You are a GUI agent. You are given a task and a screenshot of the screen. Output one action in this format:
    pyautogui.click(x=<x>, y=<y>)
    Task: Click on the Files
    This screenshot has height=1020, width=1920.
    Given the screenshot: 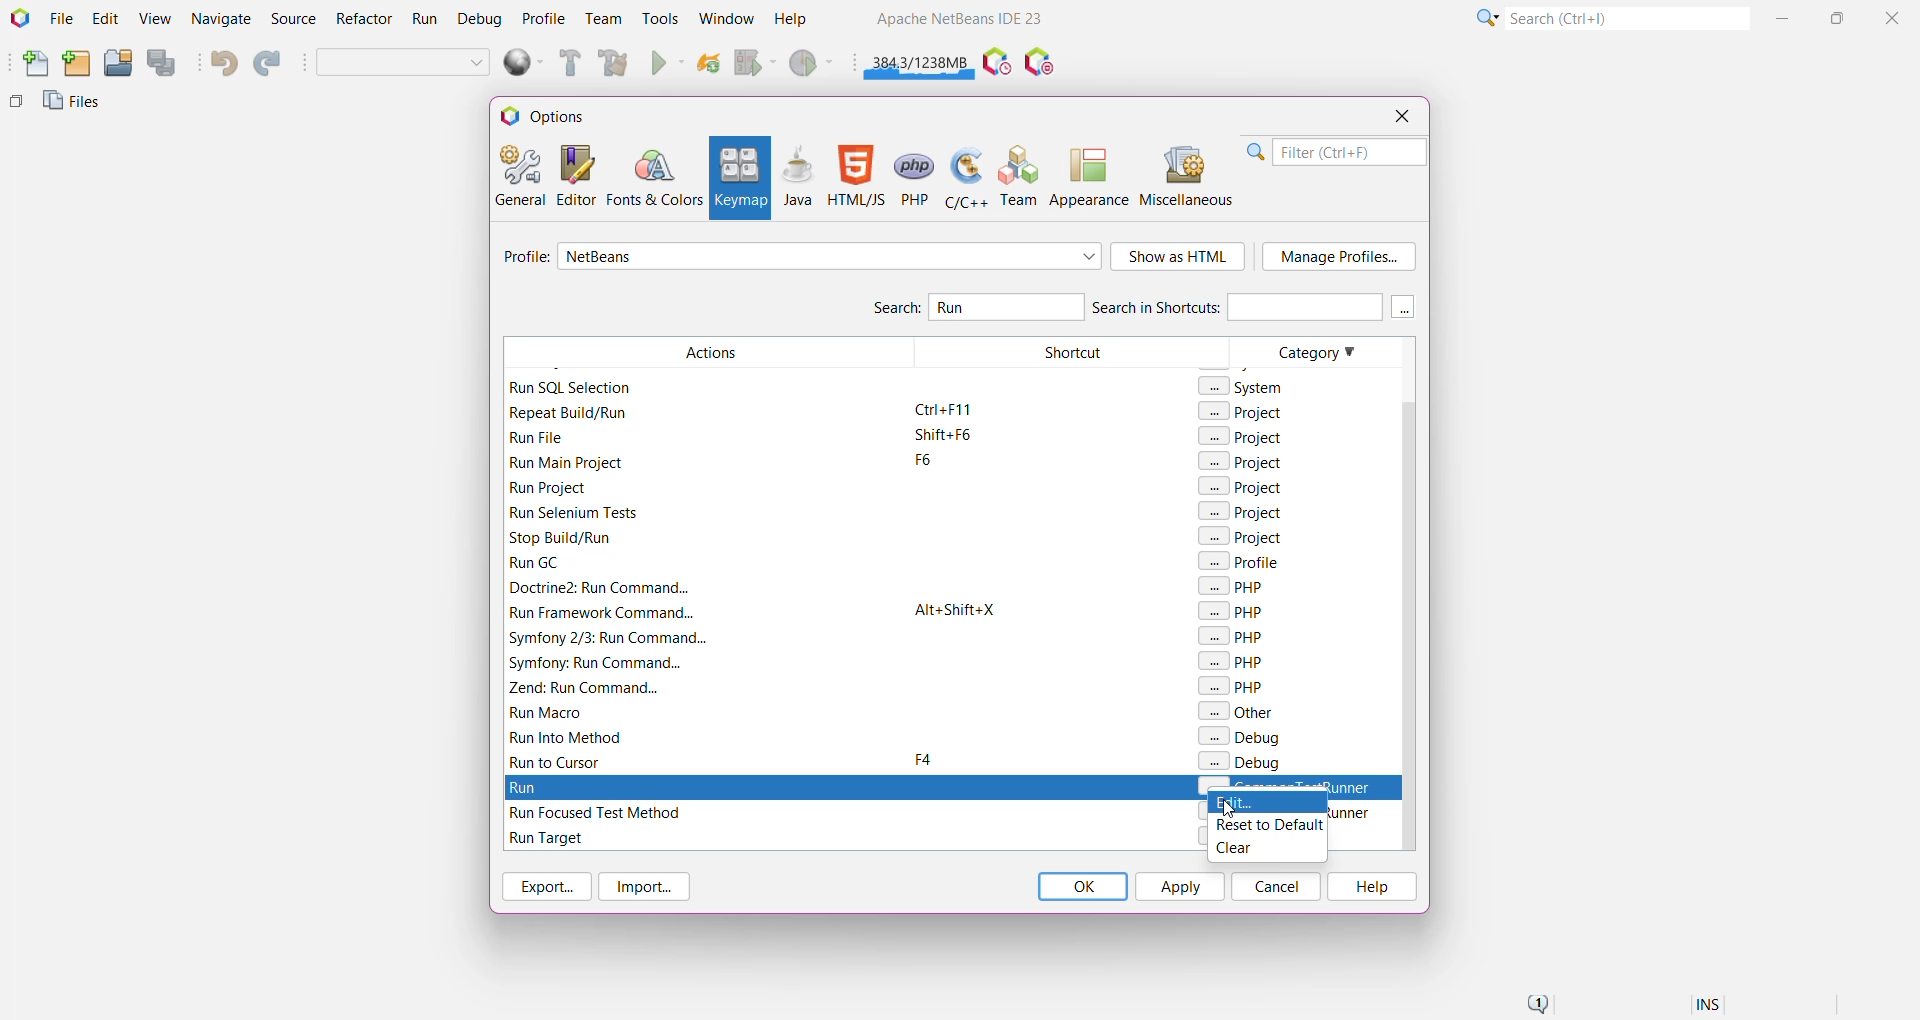 What is the action you would take?
    pyautogui.click(x=75, y=106)
    